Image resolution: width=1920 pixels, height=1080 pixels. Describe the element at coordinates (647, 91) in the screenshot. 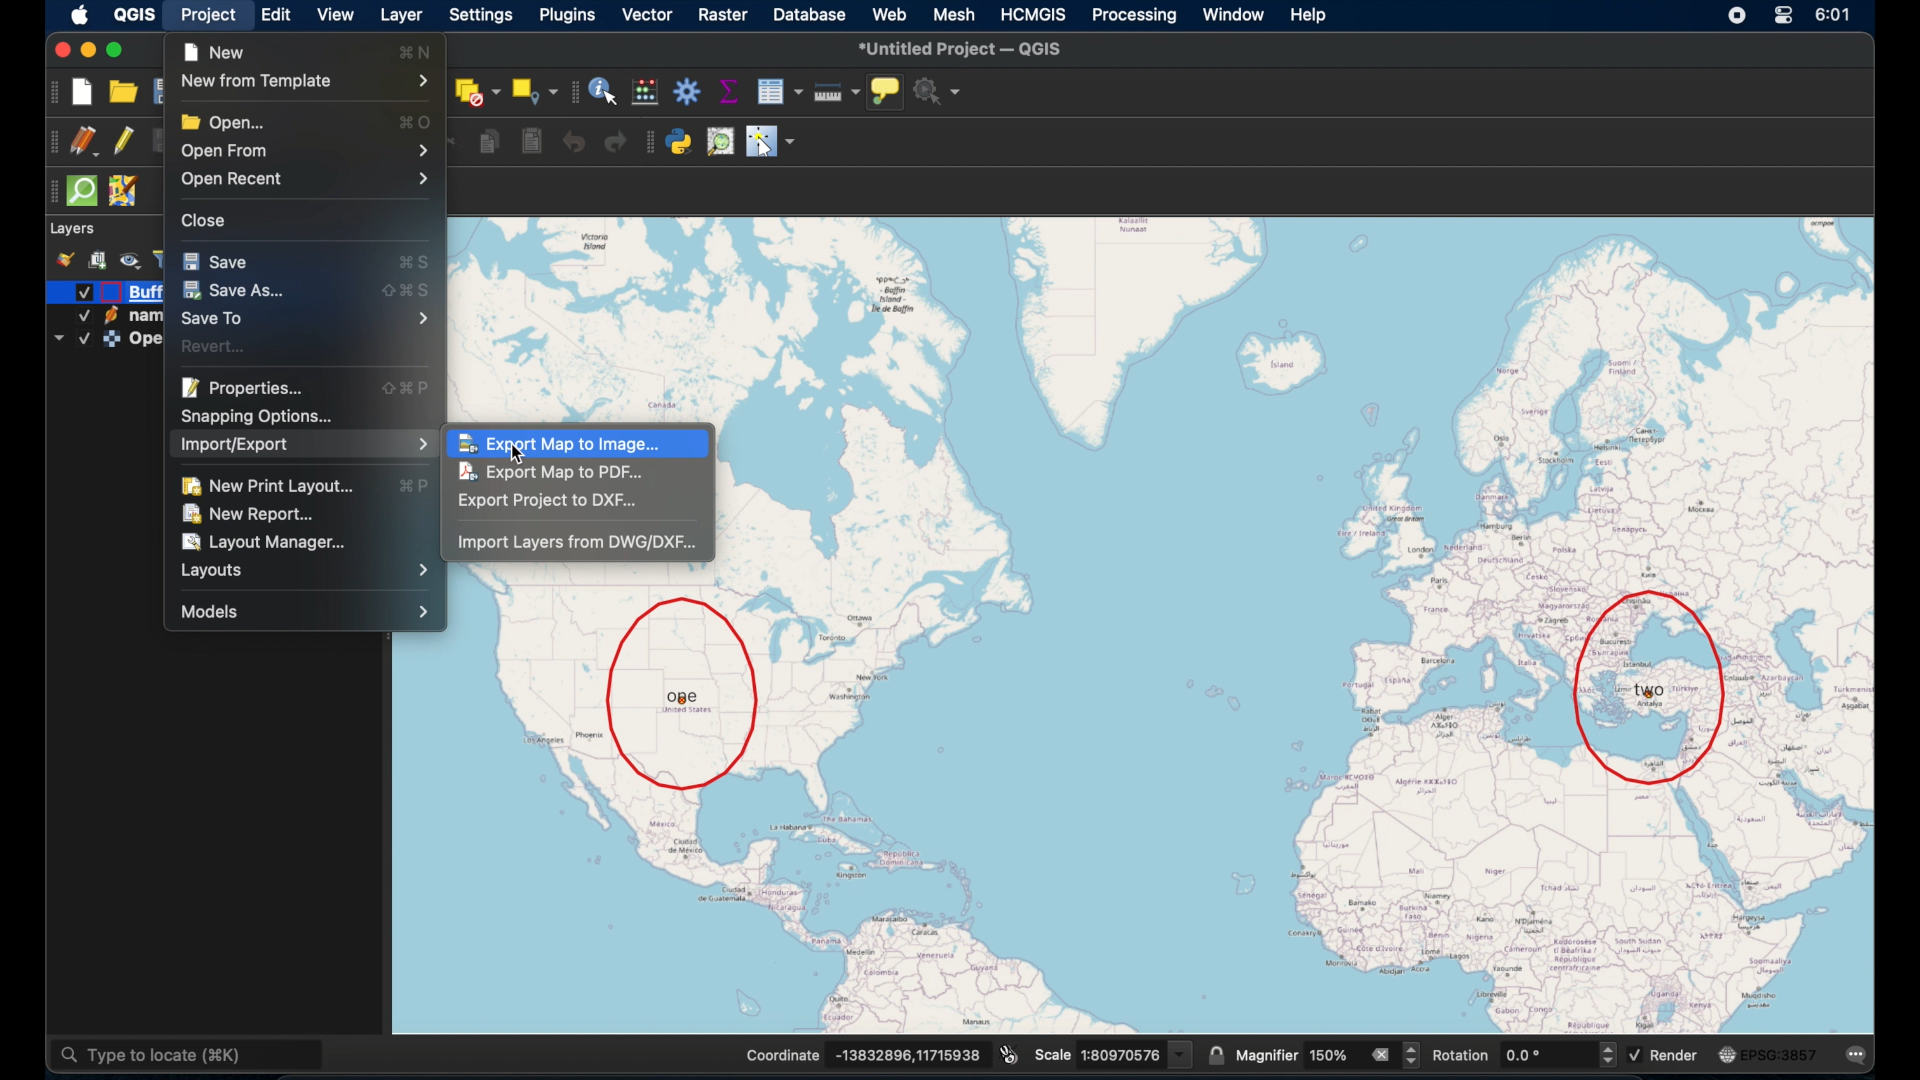

I see `open field calculator` at that location.